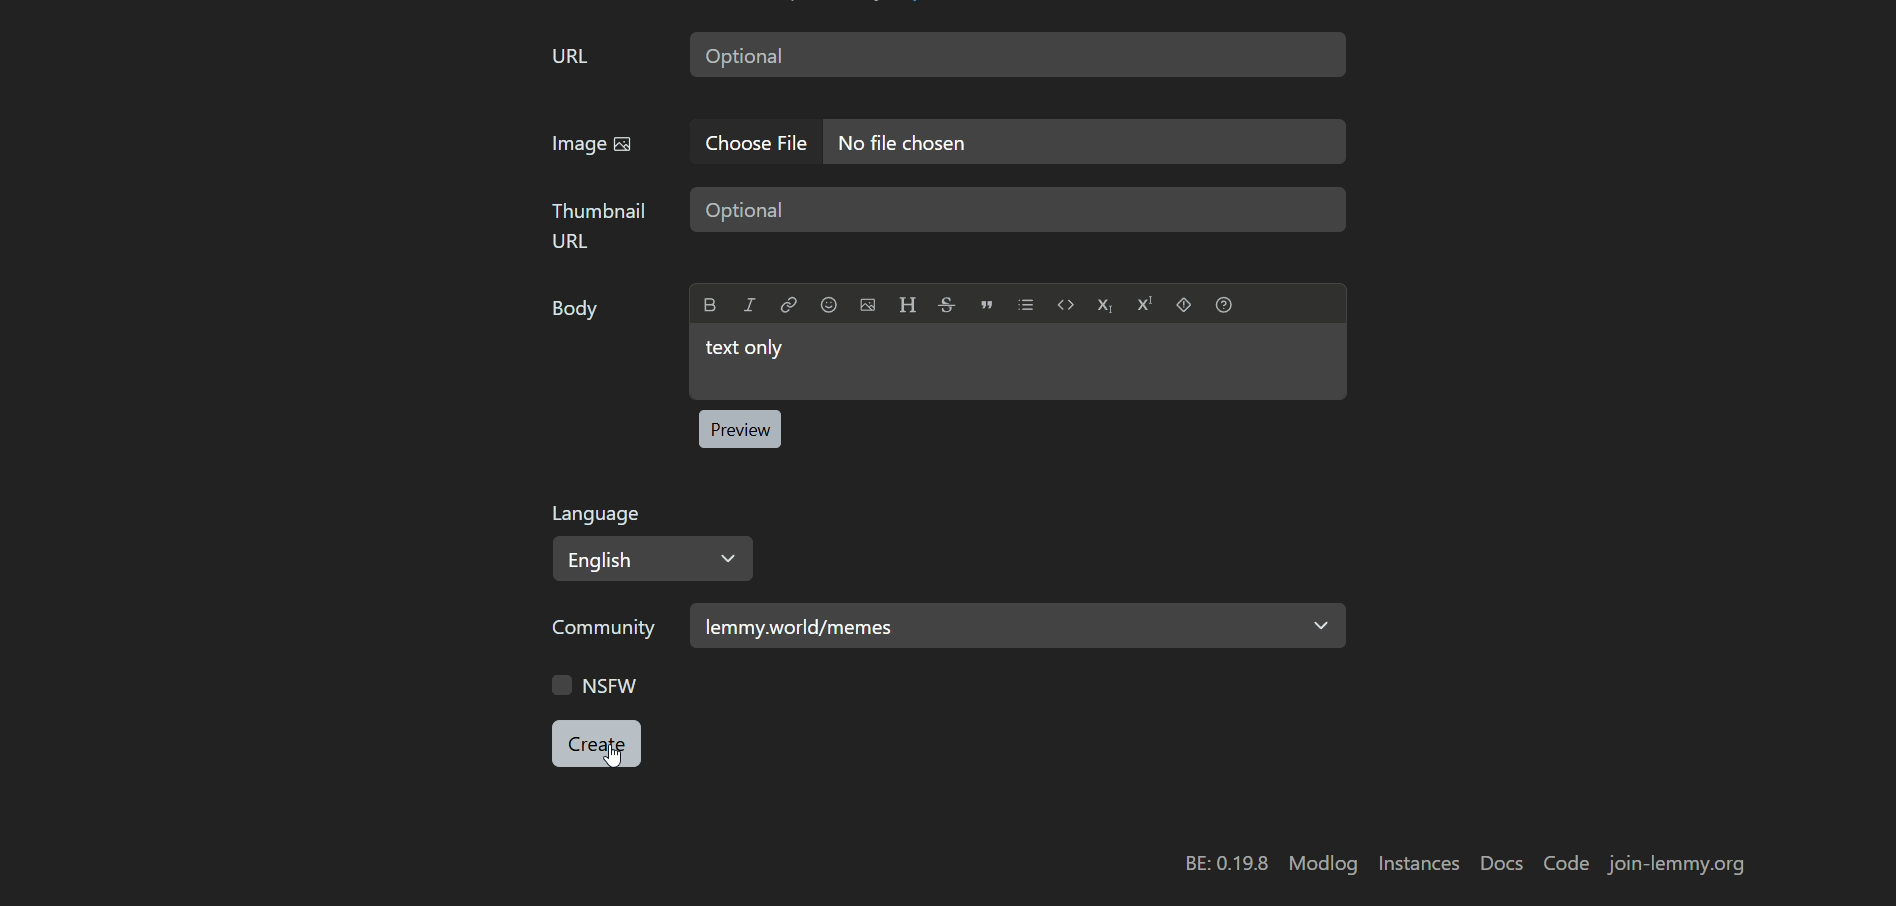 This screenshot has width=1896, height=906. Describe the element at coordinates (600, 225) in the screenshot. I see `thumbnail URL` at that location.